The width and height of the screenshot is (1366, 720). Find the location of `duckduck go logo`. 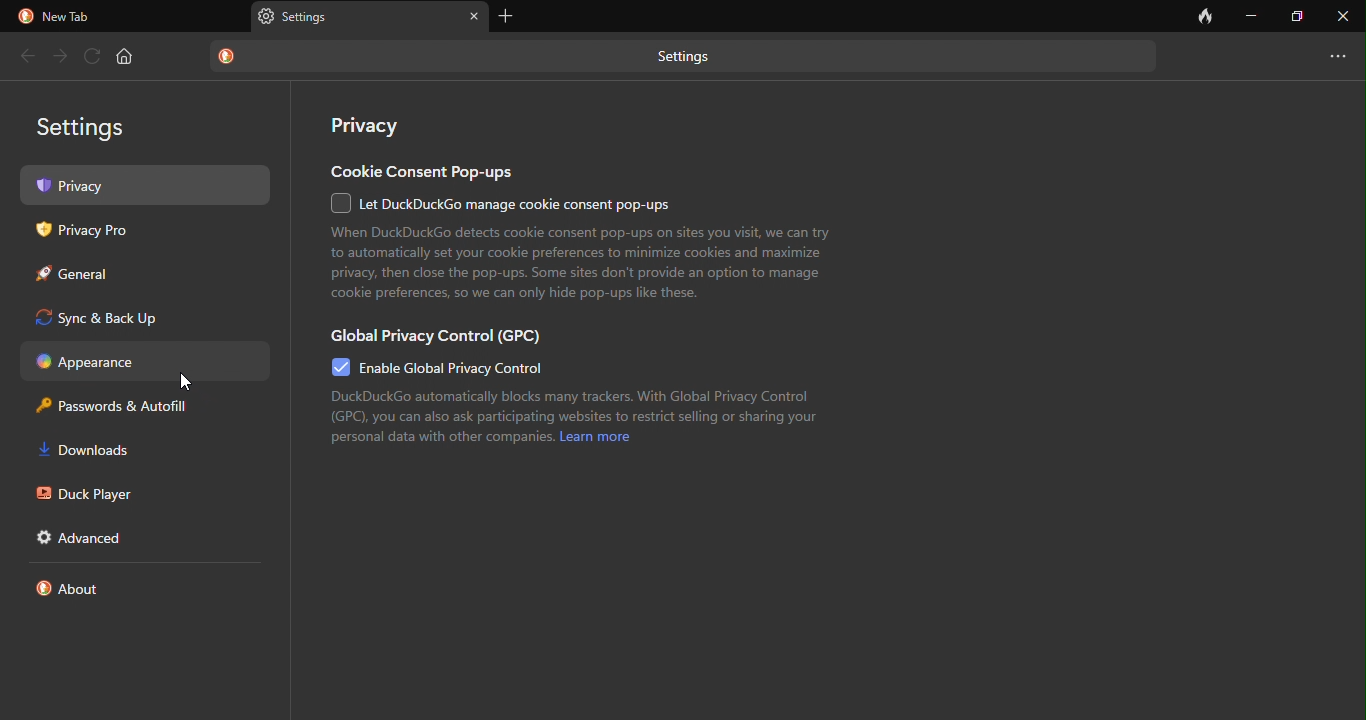

duckduck go logo is located at coordinates (24, 16).